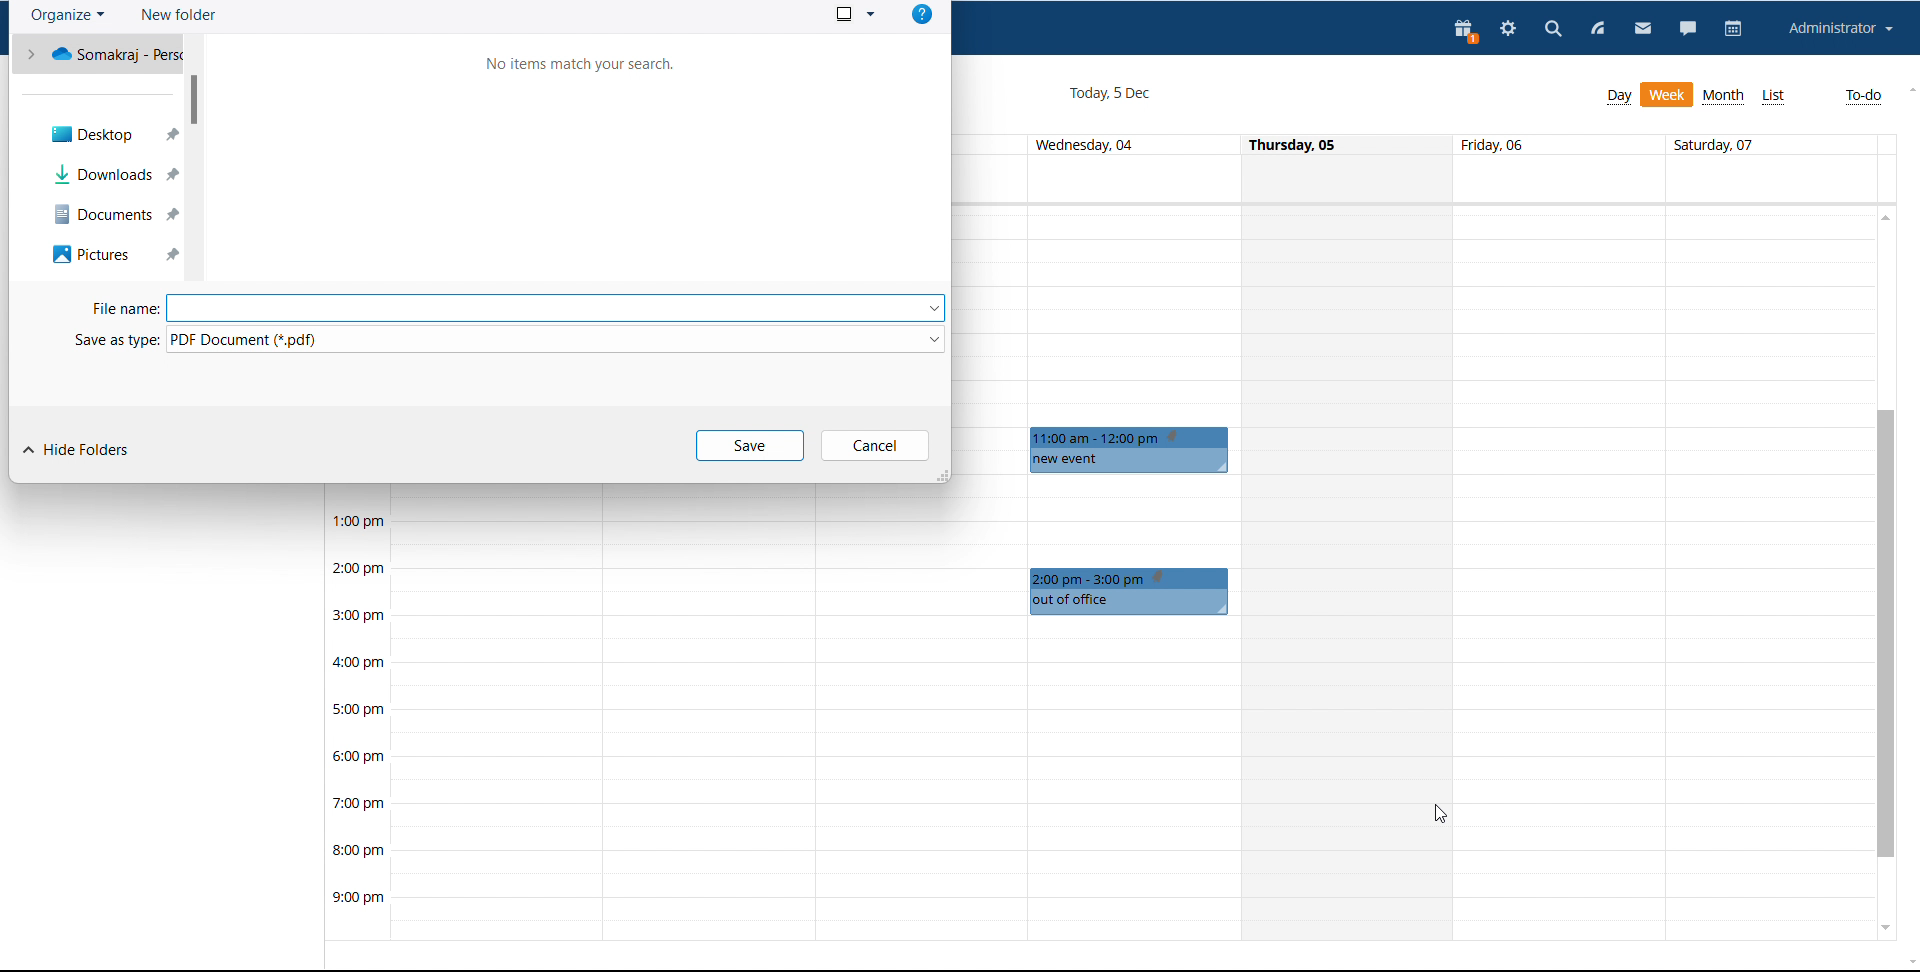 Image resolution: width=1920 pixels, height=972 pixels. Describe the element at coordinates (1506, 31) in the screenshot. I see `settings` at that location.